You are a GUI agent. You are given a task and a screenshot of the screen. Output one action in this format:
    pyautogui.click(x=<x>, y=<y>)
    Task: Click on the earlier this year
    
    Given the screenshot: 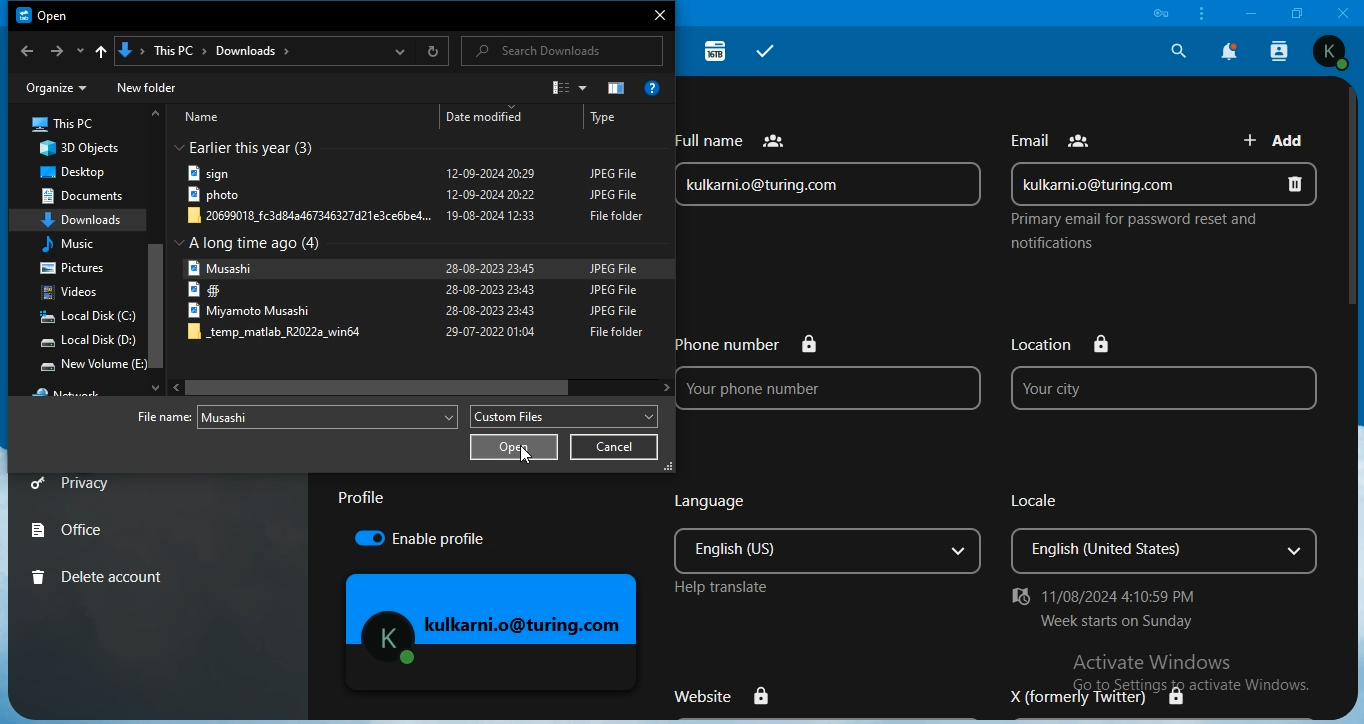 What is the action you would take?
    pyautogui.click(x=259, y=149)
    